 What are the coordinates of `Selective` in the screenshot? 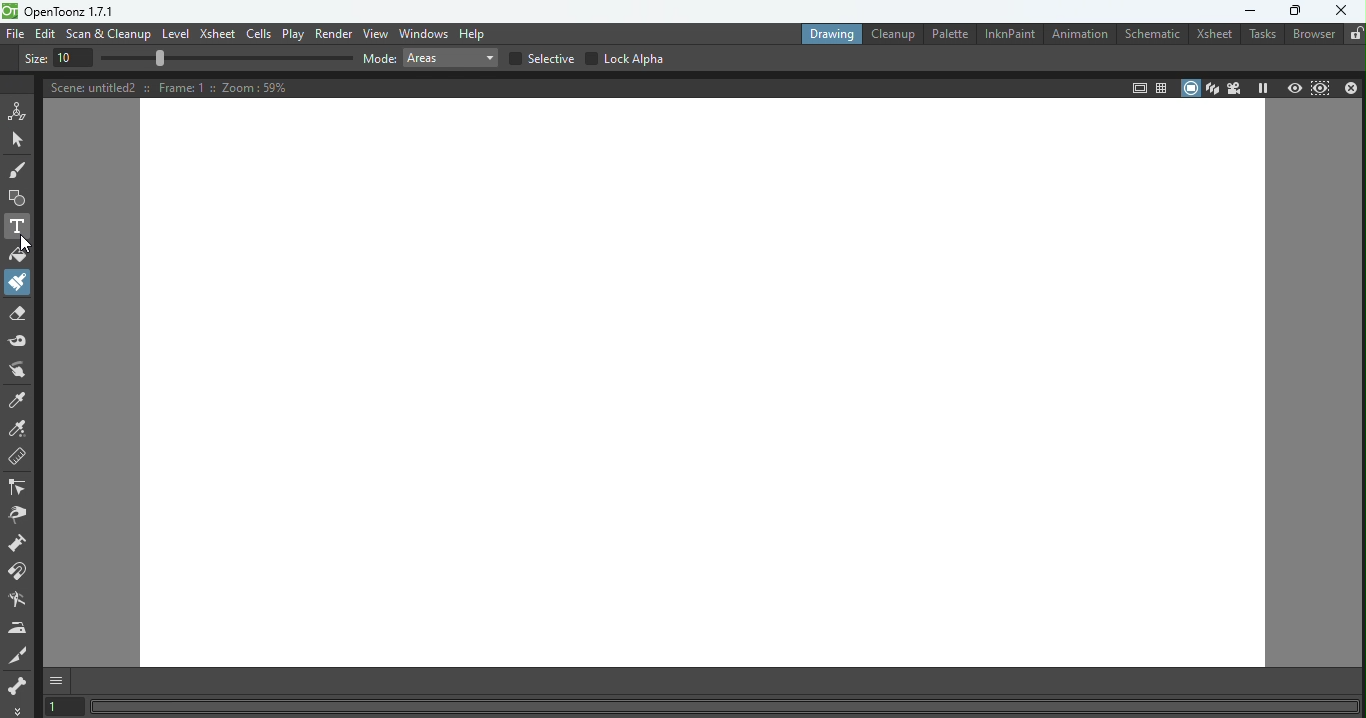 It's located at (541, 60).